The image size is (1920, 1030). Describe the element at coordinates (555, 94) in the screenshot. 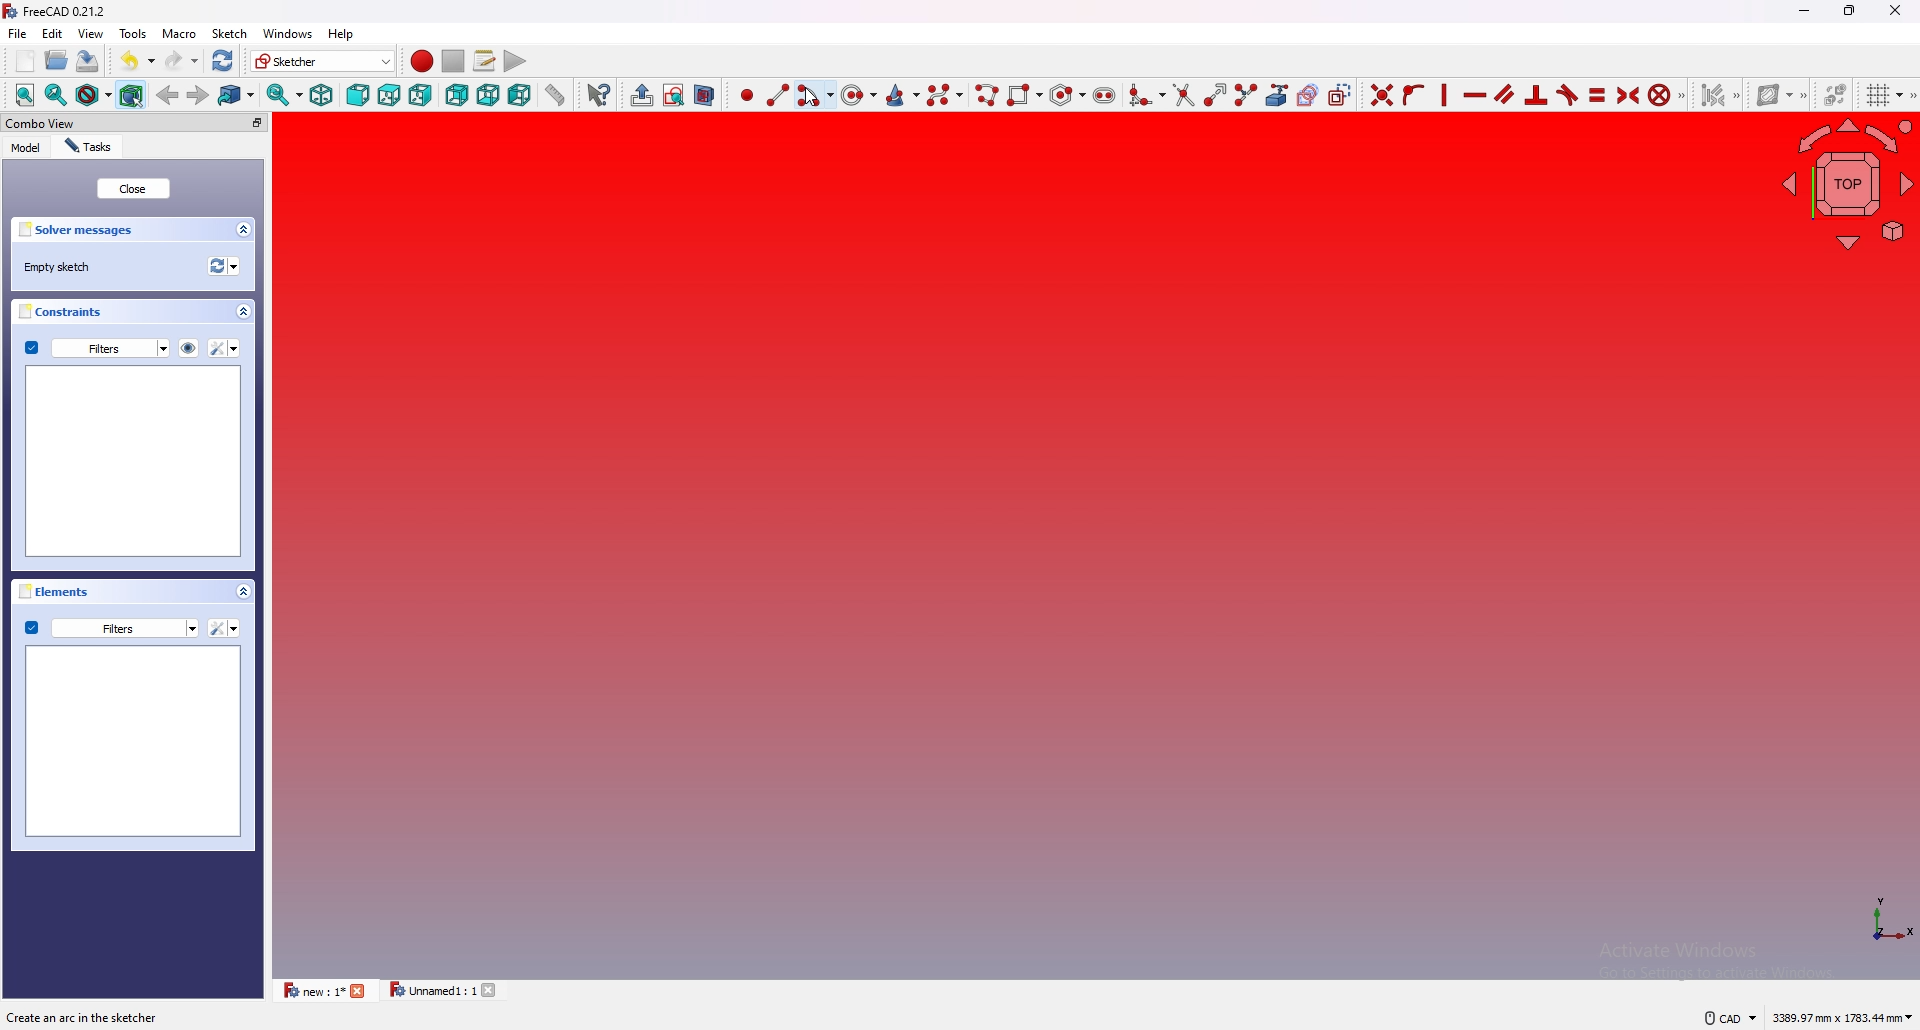

I see `measure distance` at that location.